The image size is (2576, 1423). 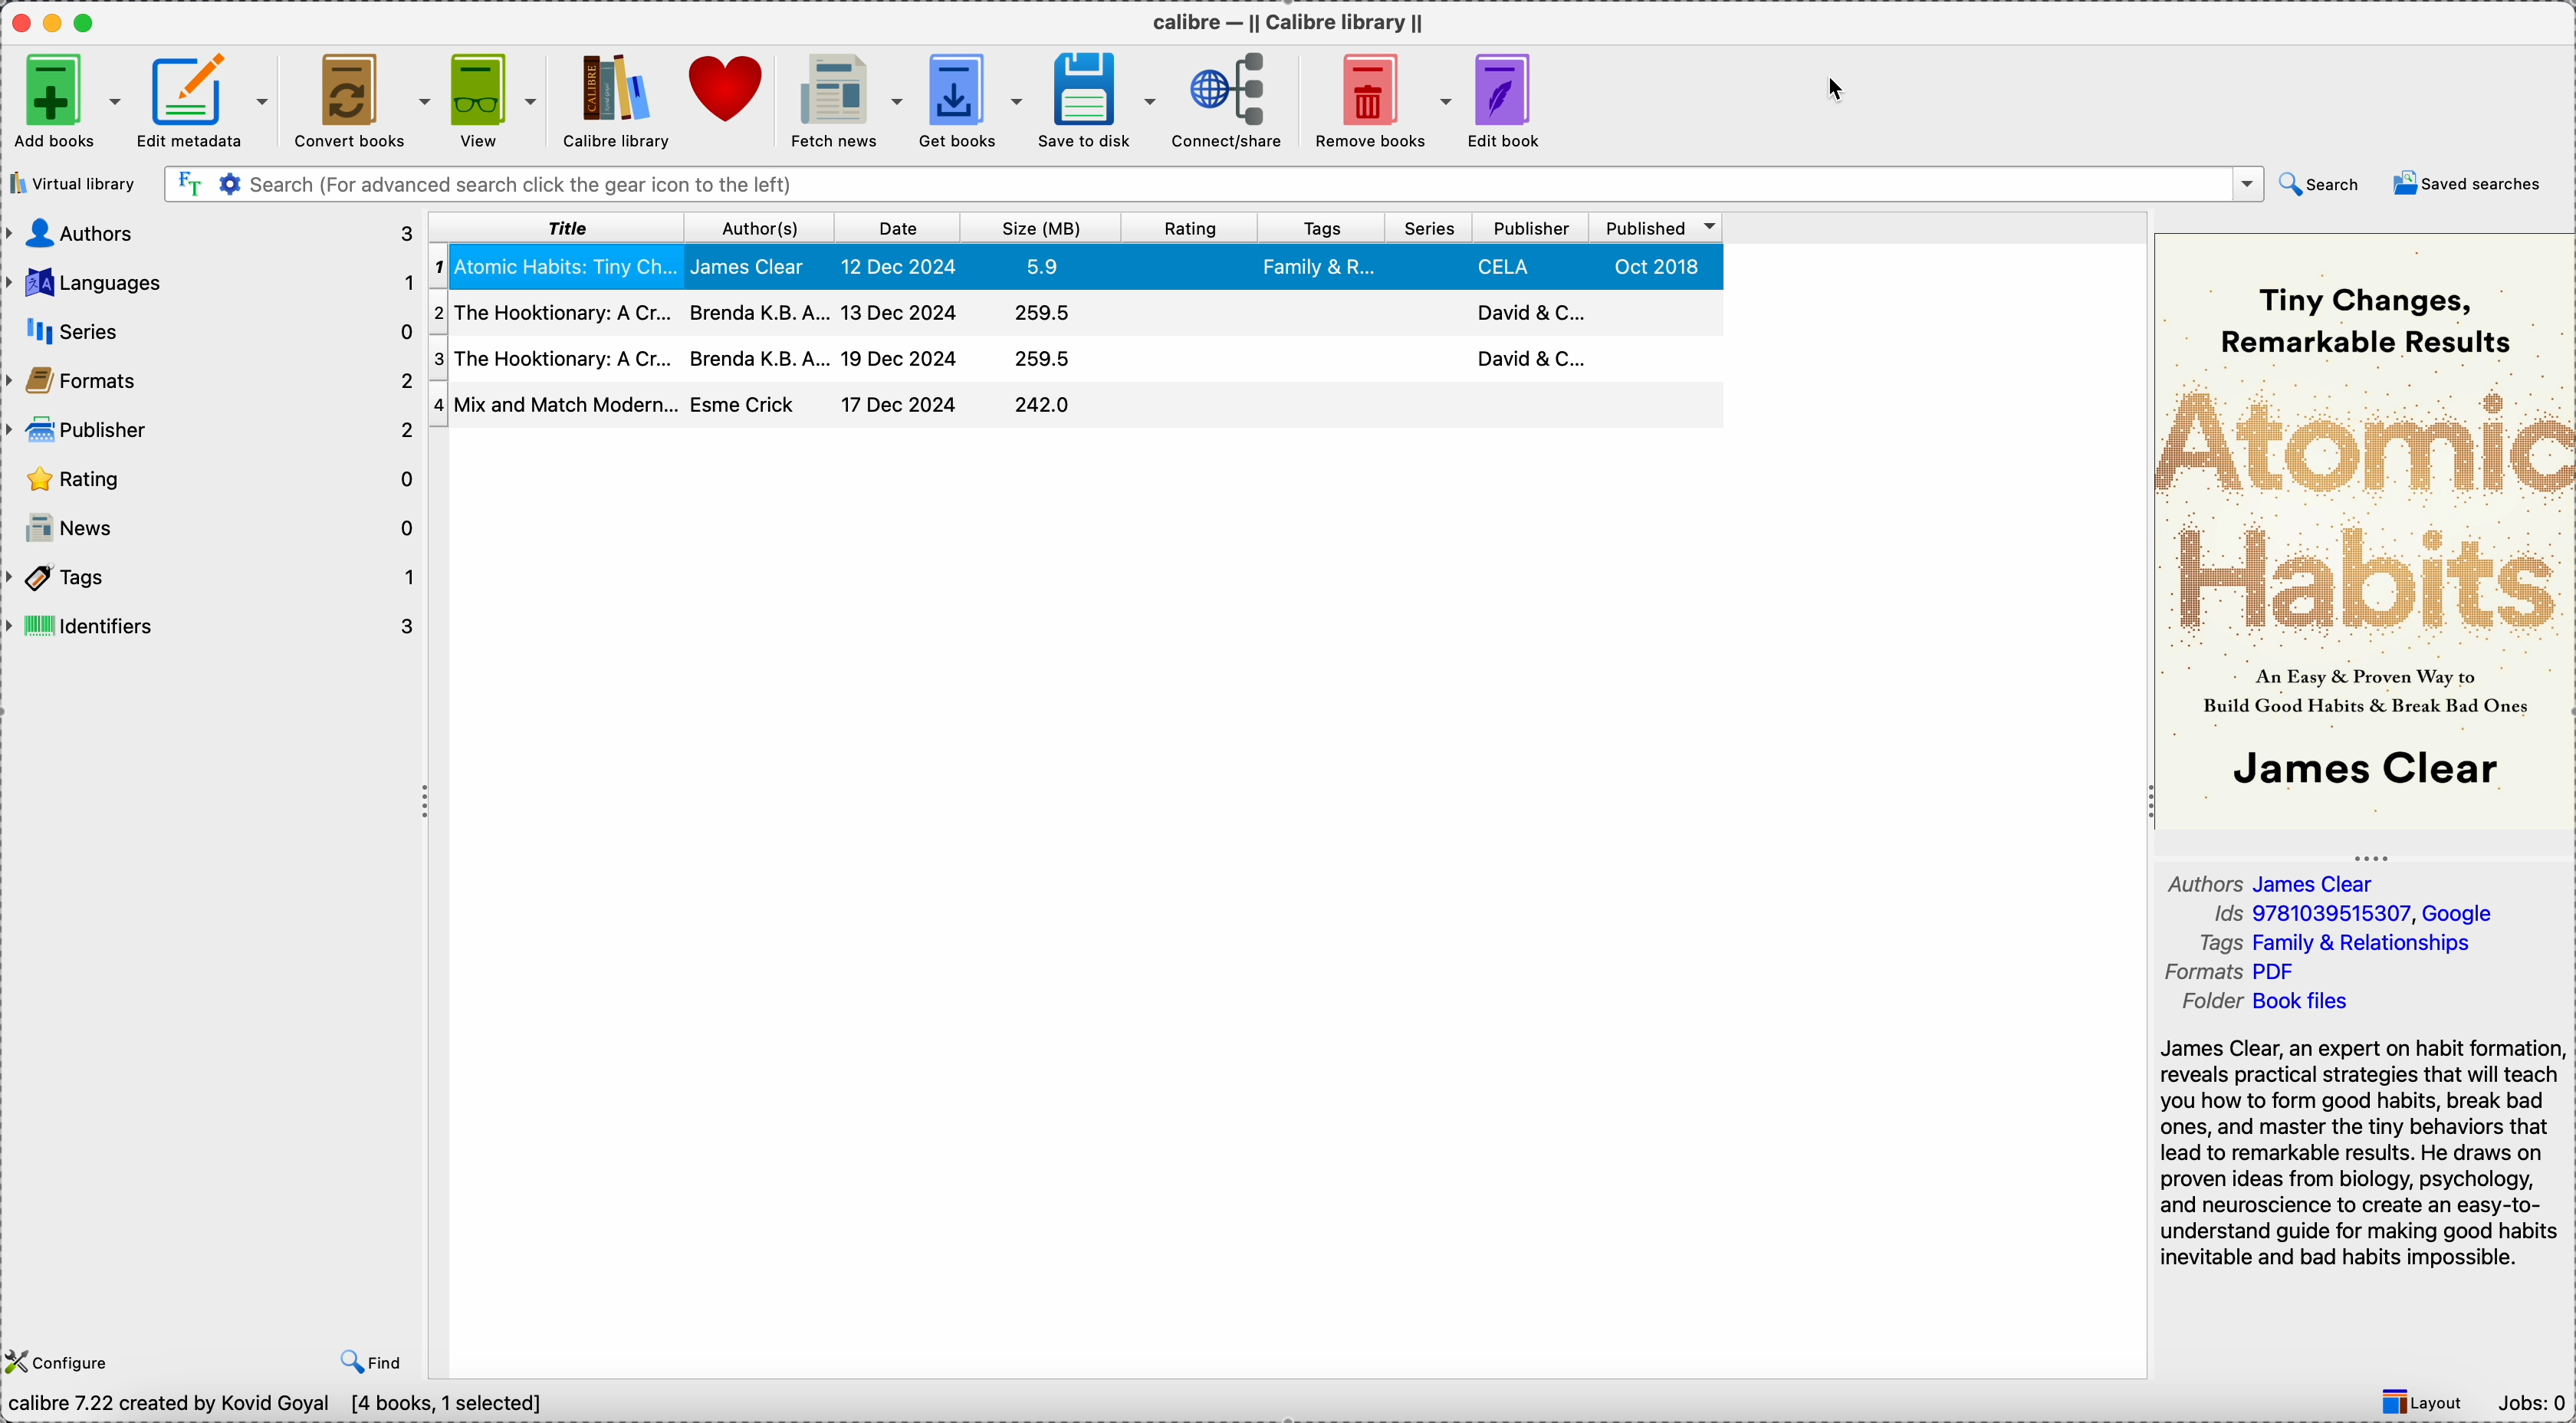 What do you see at coordinates (1322, 228) in the screenshot?
I see `tags` at bounding box center [1322, 228].